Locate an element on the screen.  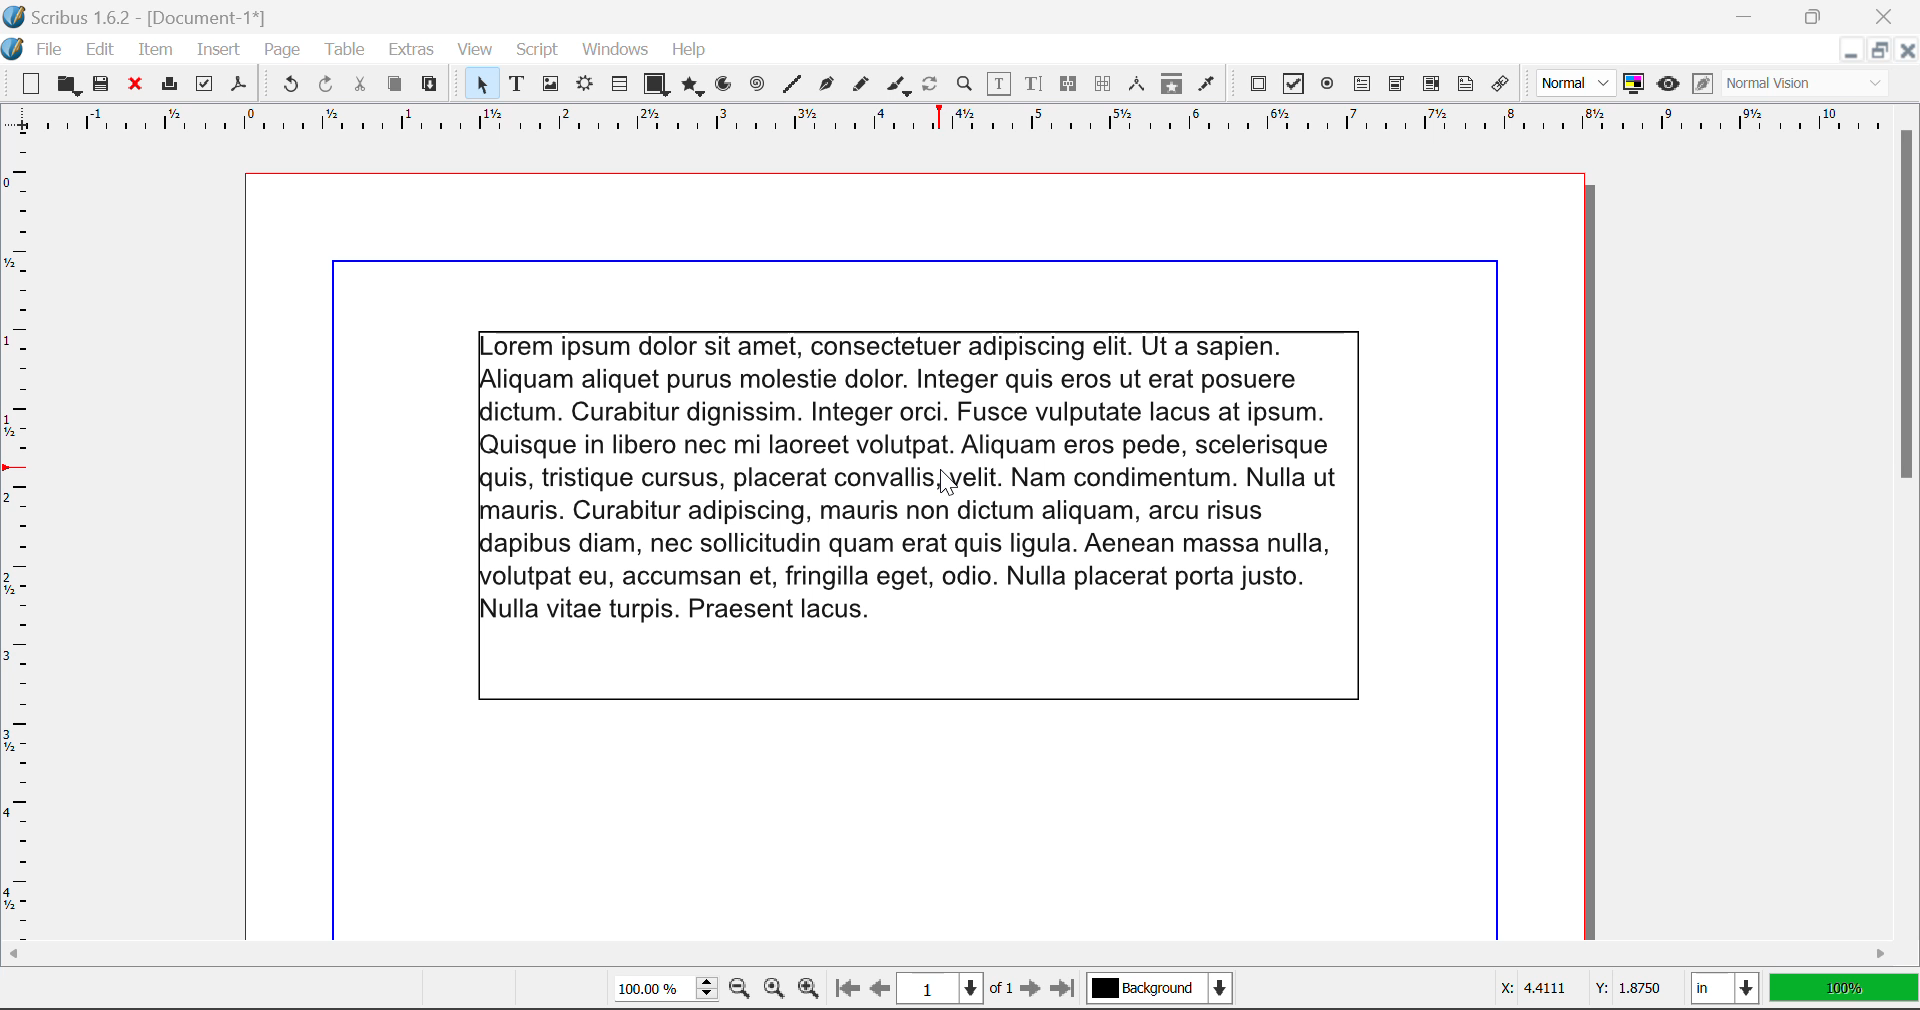
Edit Text with Story Editor is located at coordinates (1037, 84).